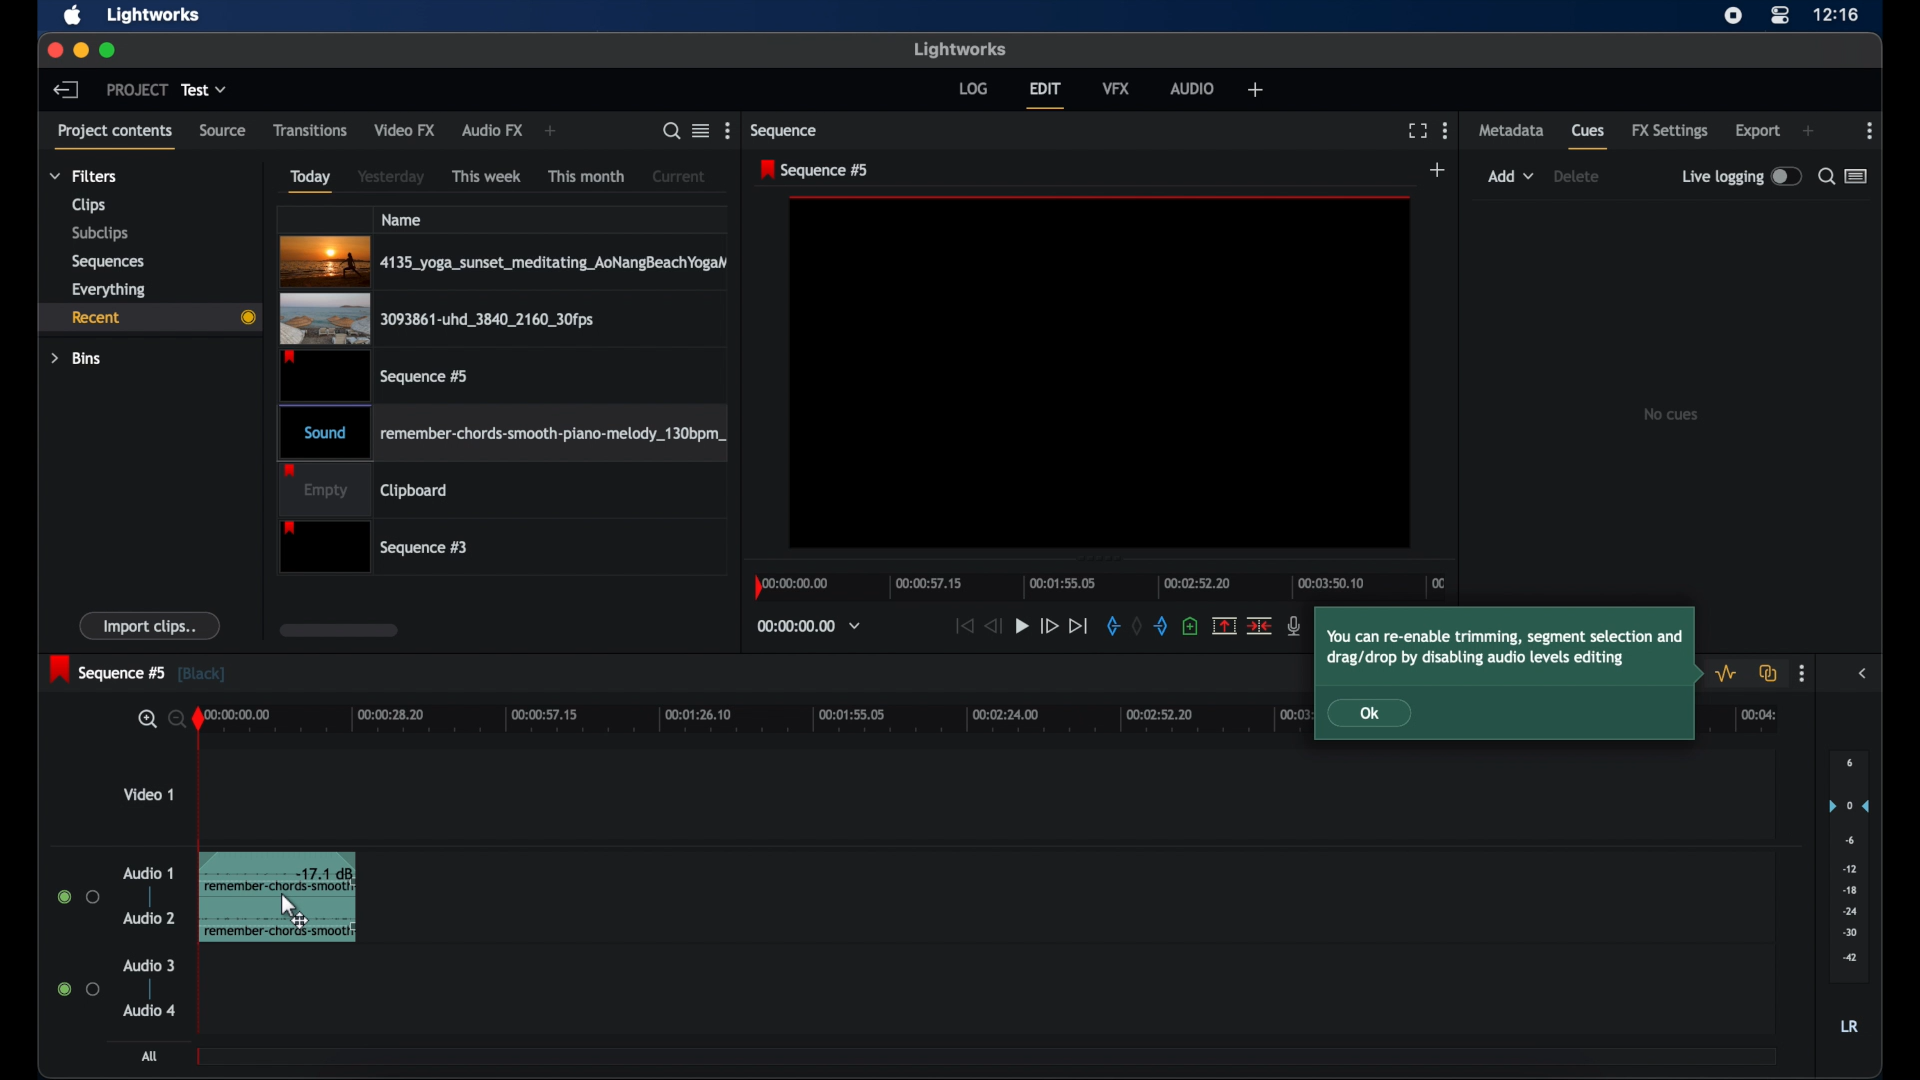 Image resolution: width=1920 pixels, height=1080 pixels. I want to click on transitions, so click(310, 130).